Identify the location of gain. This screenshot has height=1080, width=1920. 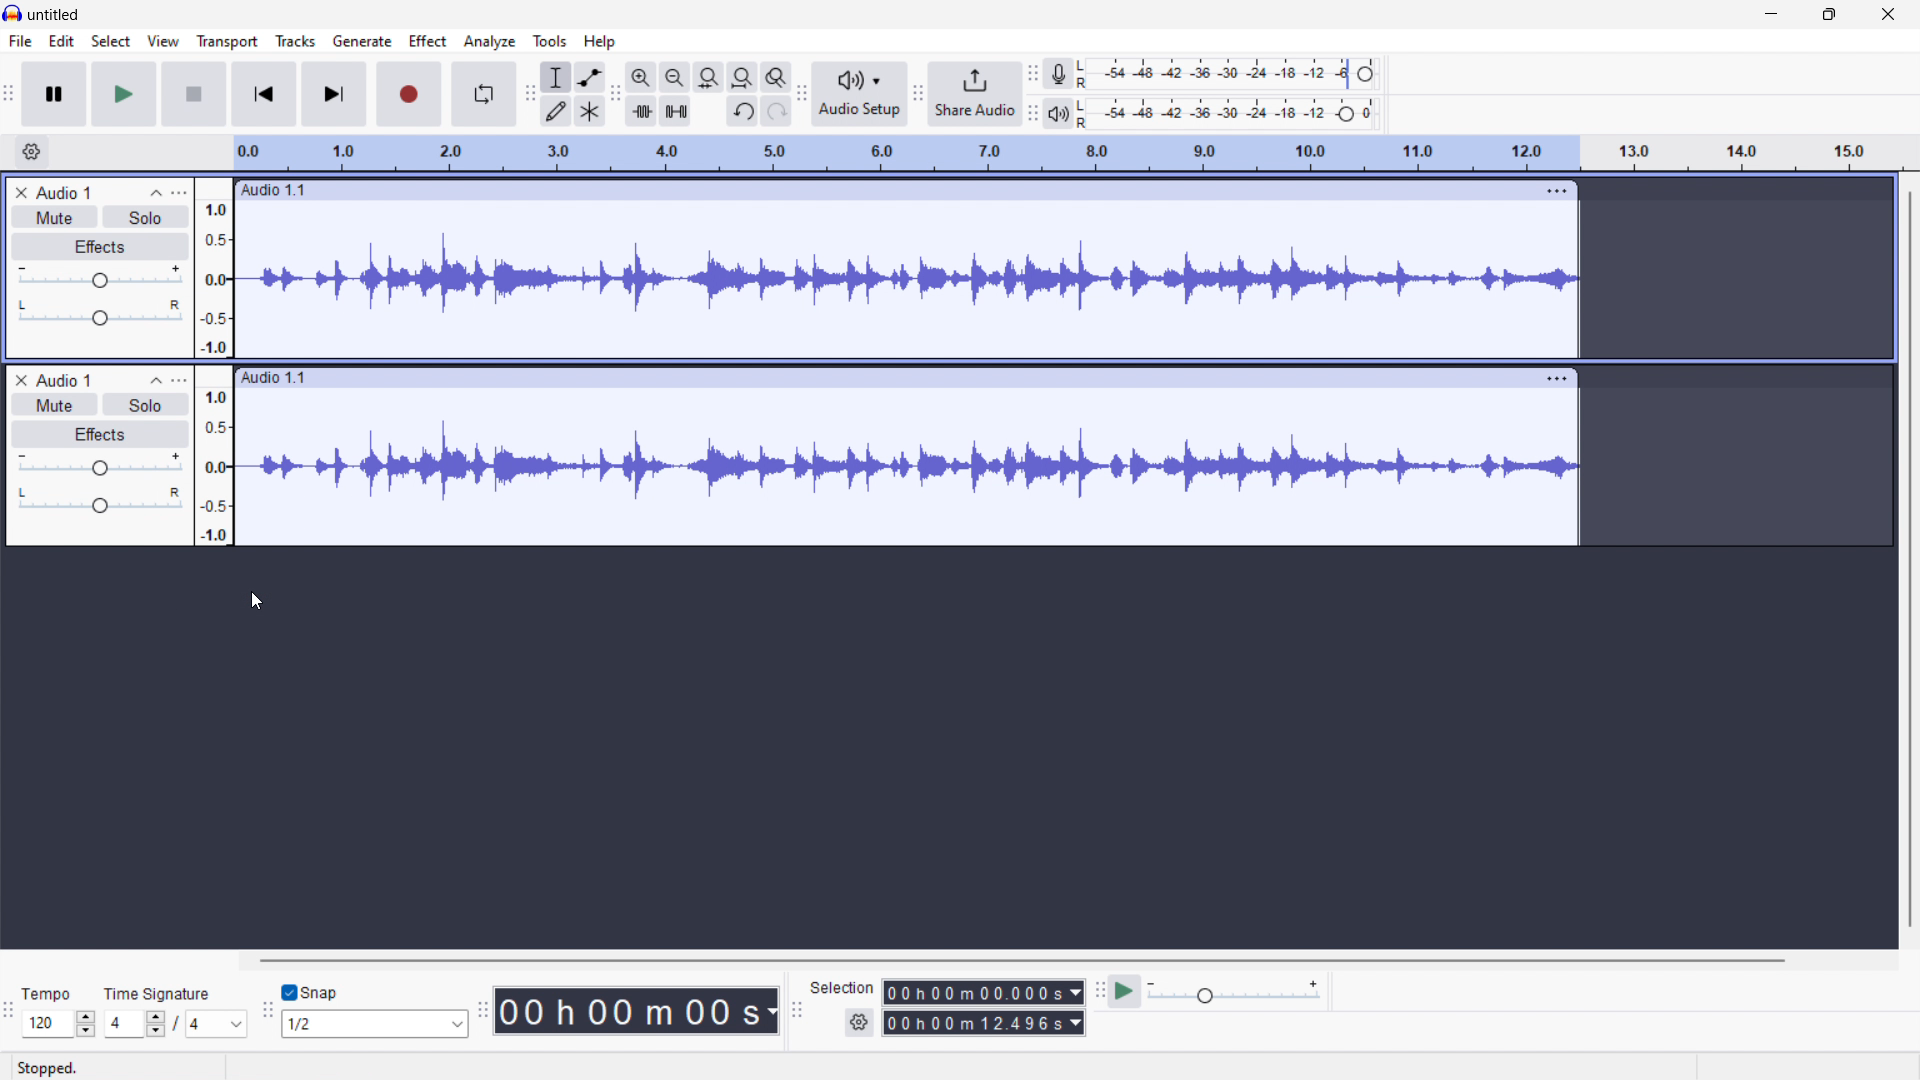
(100, 279).